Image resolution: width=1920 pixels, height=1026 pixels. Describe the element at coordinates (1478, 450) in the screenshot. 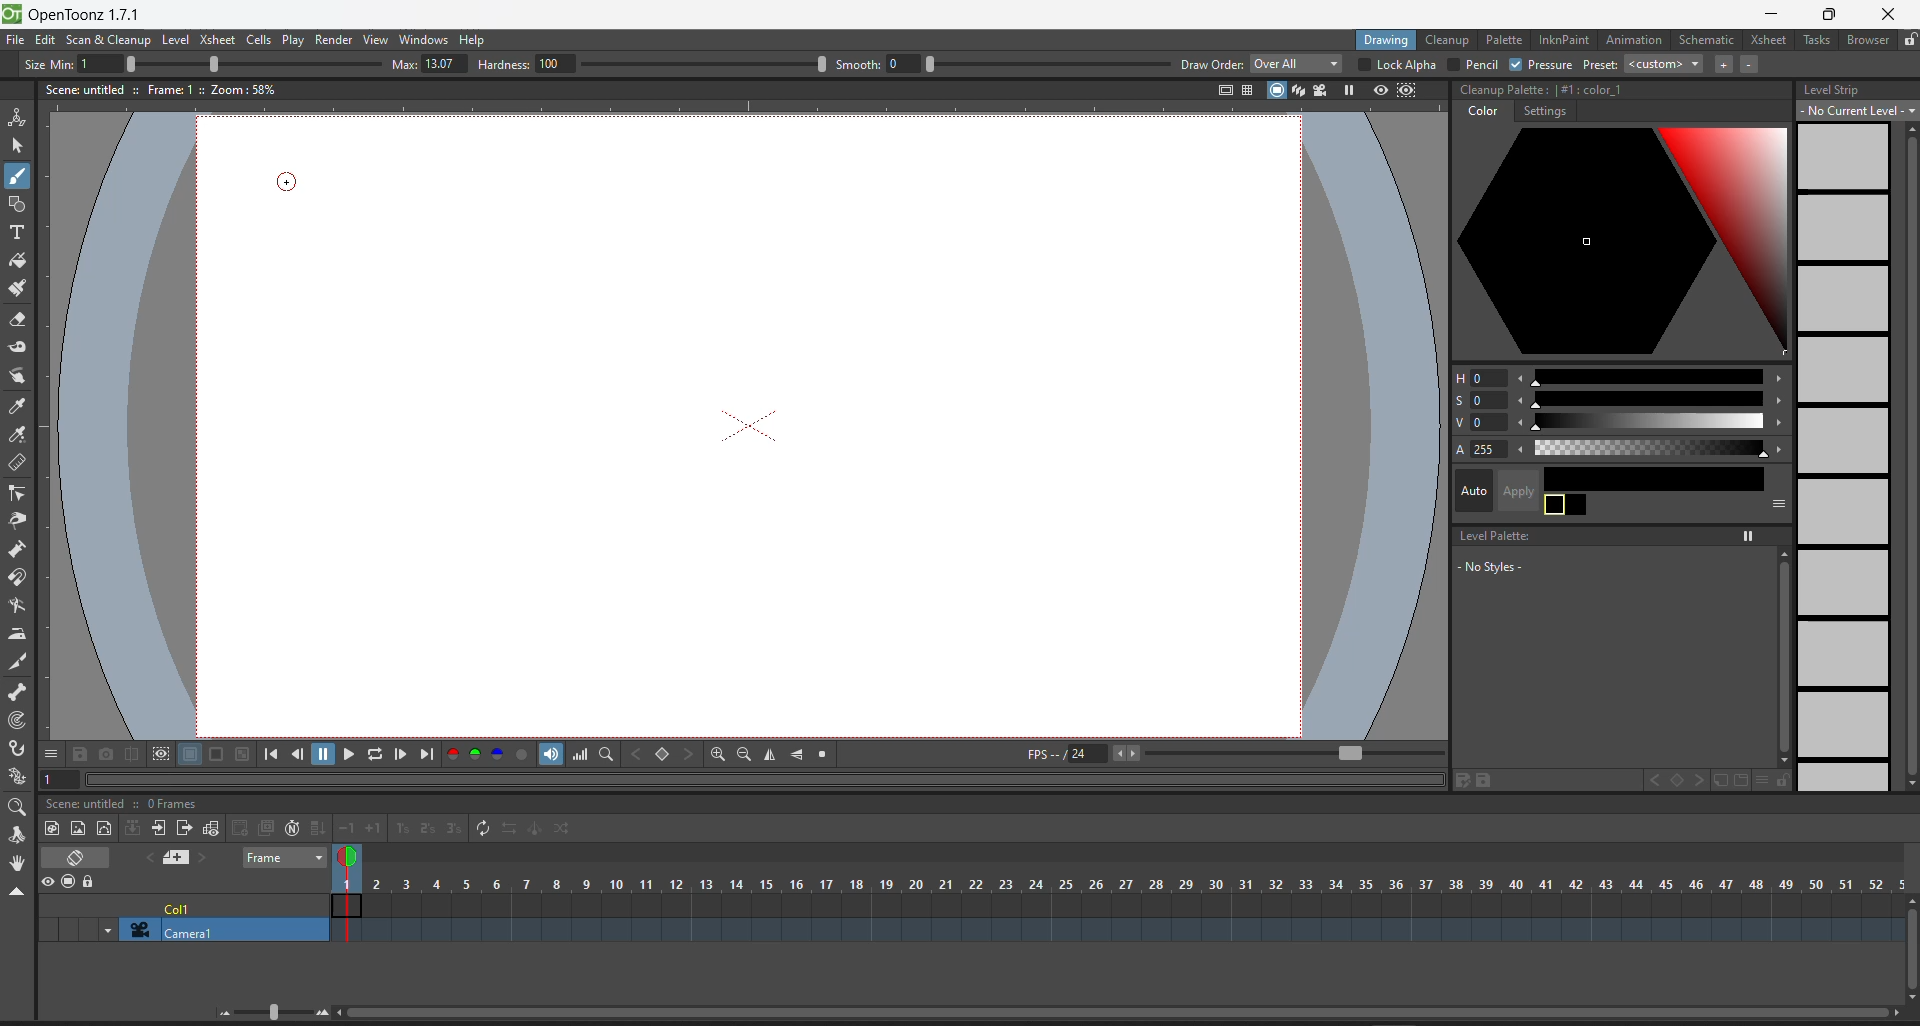

I see `alpha` at that location.